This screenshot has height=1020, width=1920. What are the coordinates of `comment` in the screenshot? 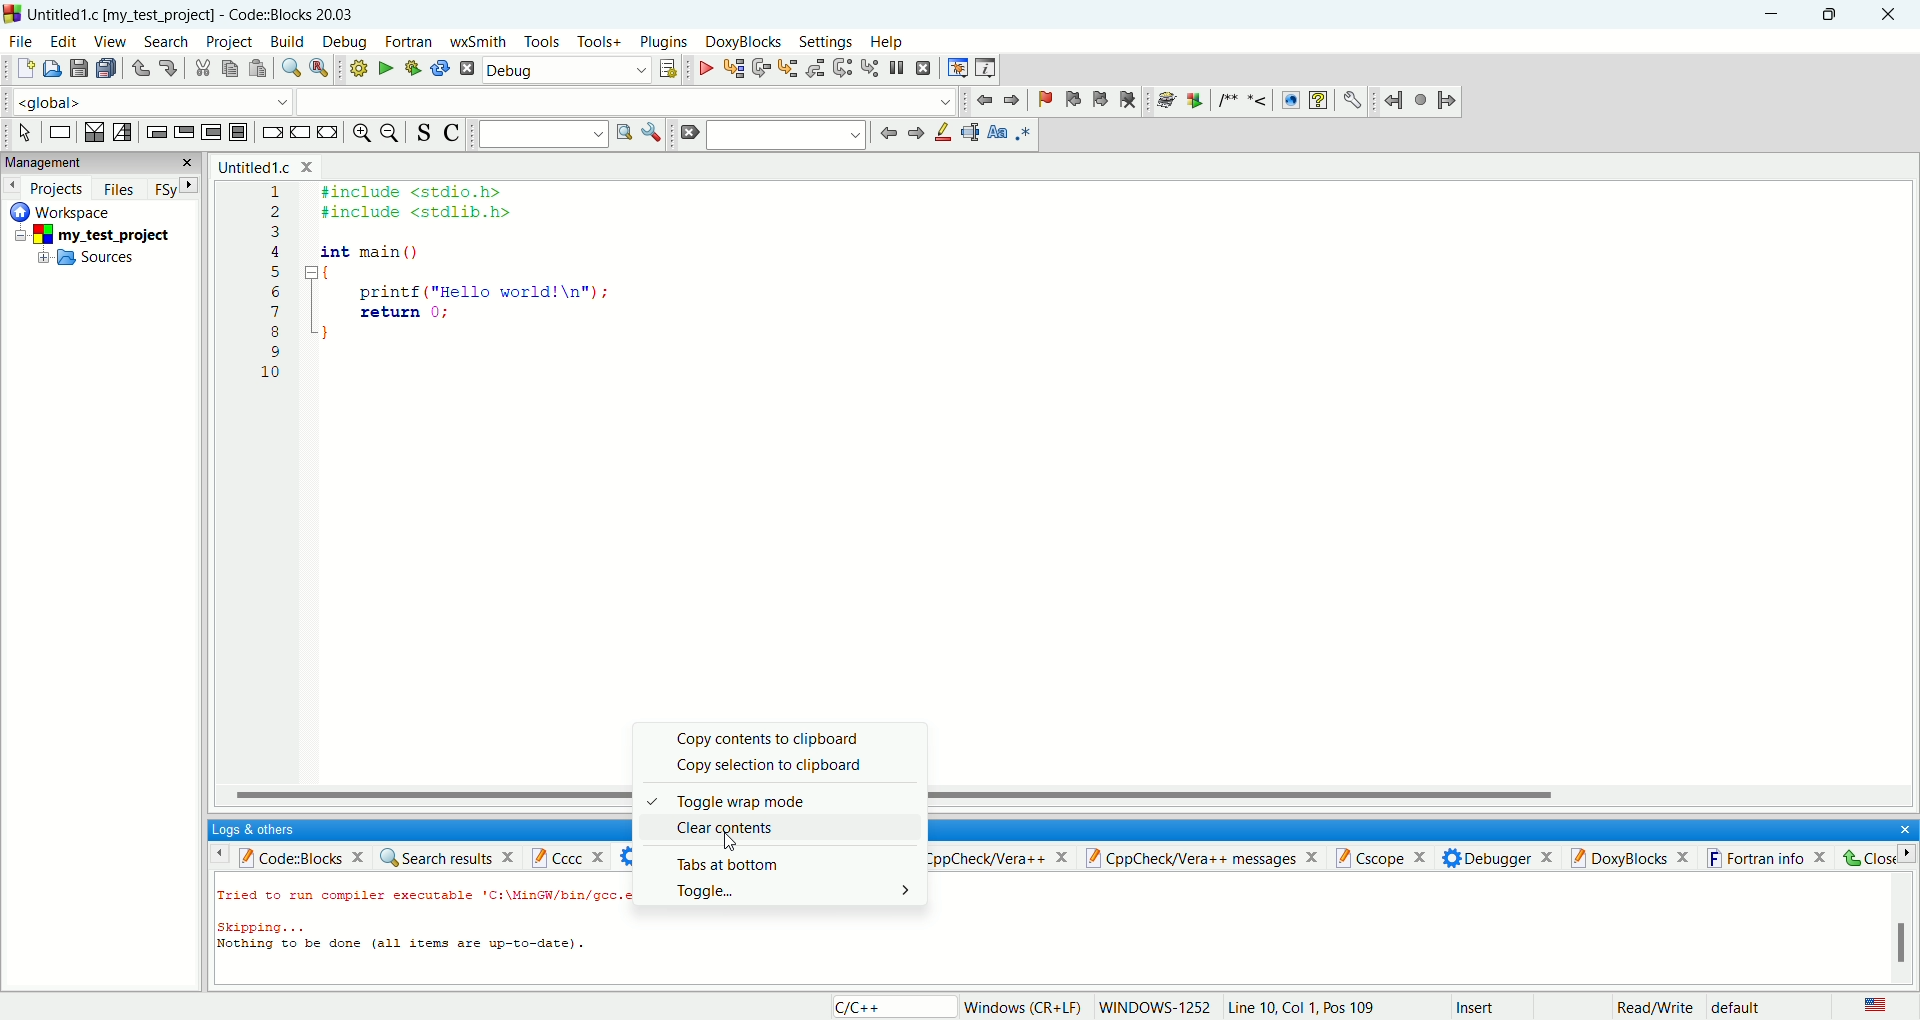 It's located at (1246, 100).